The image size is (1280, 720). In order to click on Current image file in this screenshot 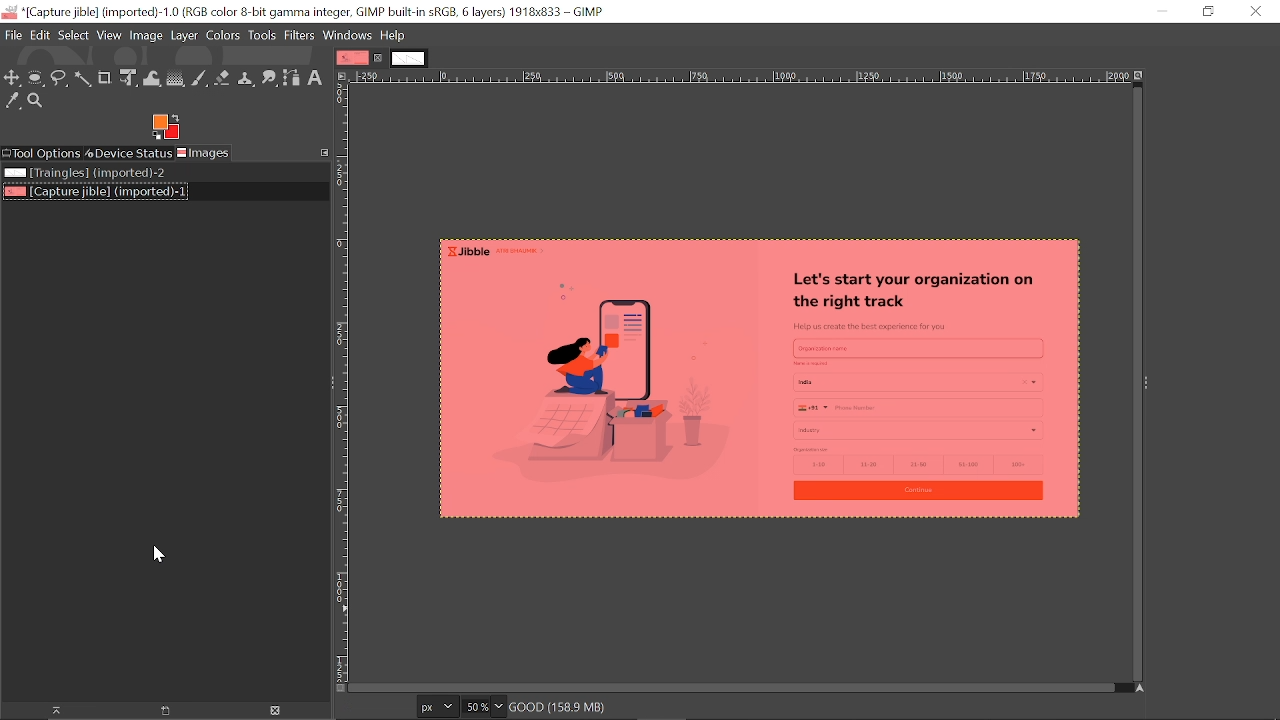, I will do `click(94, 193)`.